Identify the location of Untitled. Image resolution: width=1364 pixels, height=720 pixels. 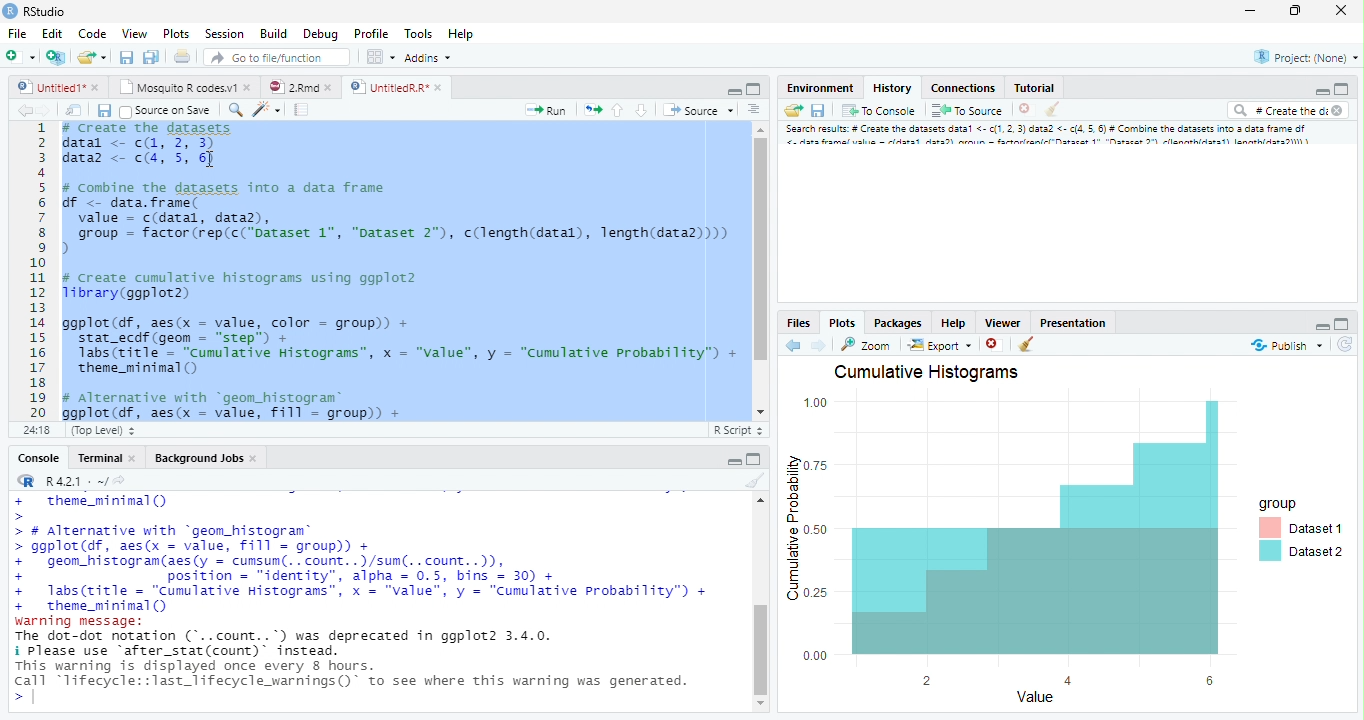
(61, 85).